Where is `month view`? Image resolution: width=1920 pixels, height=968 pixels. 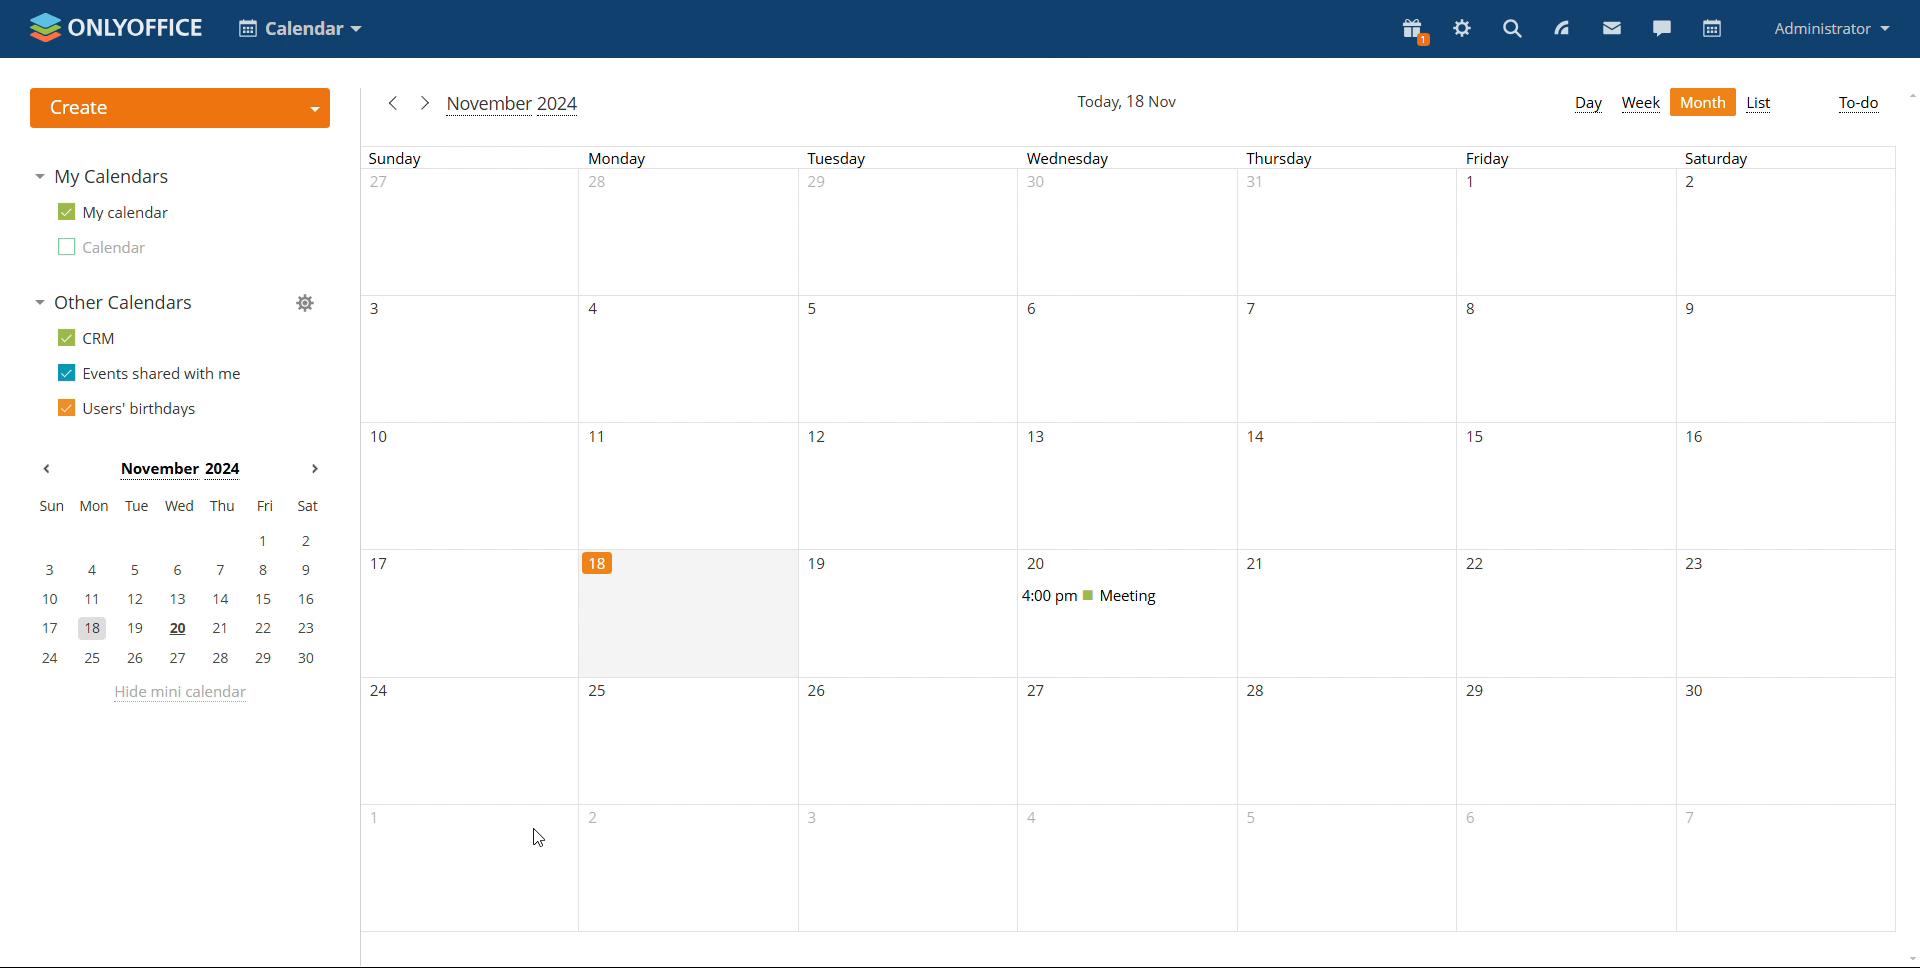 month view is located at coordinates (1703, 102).